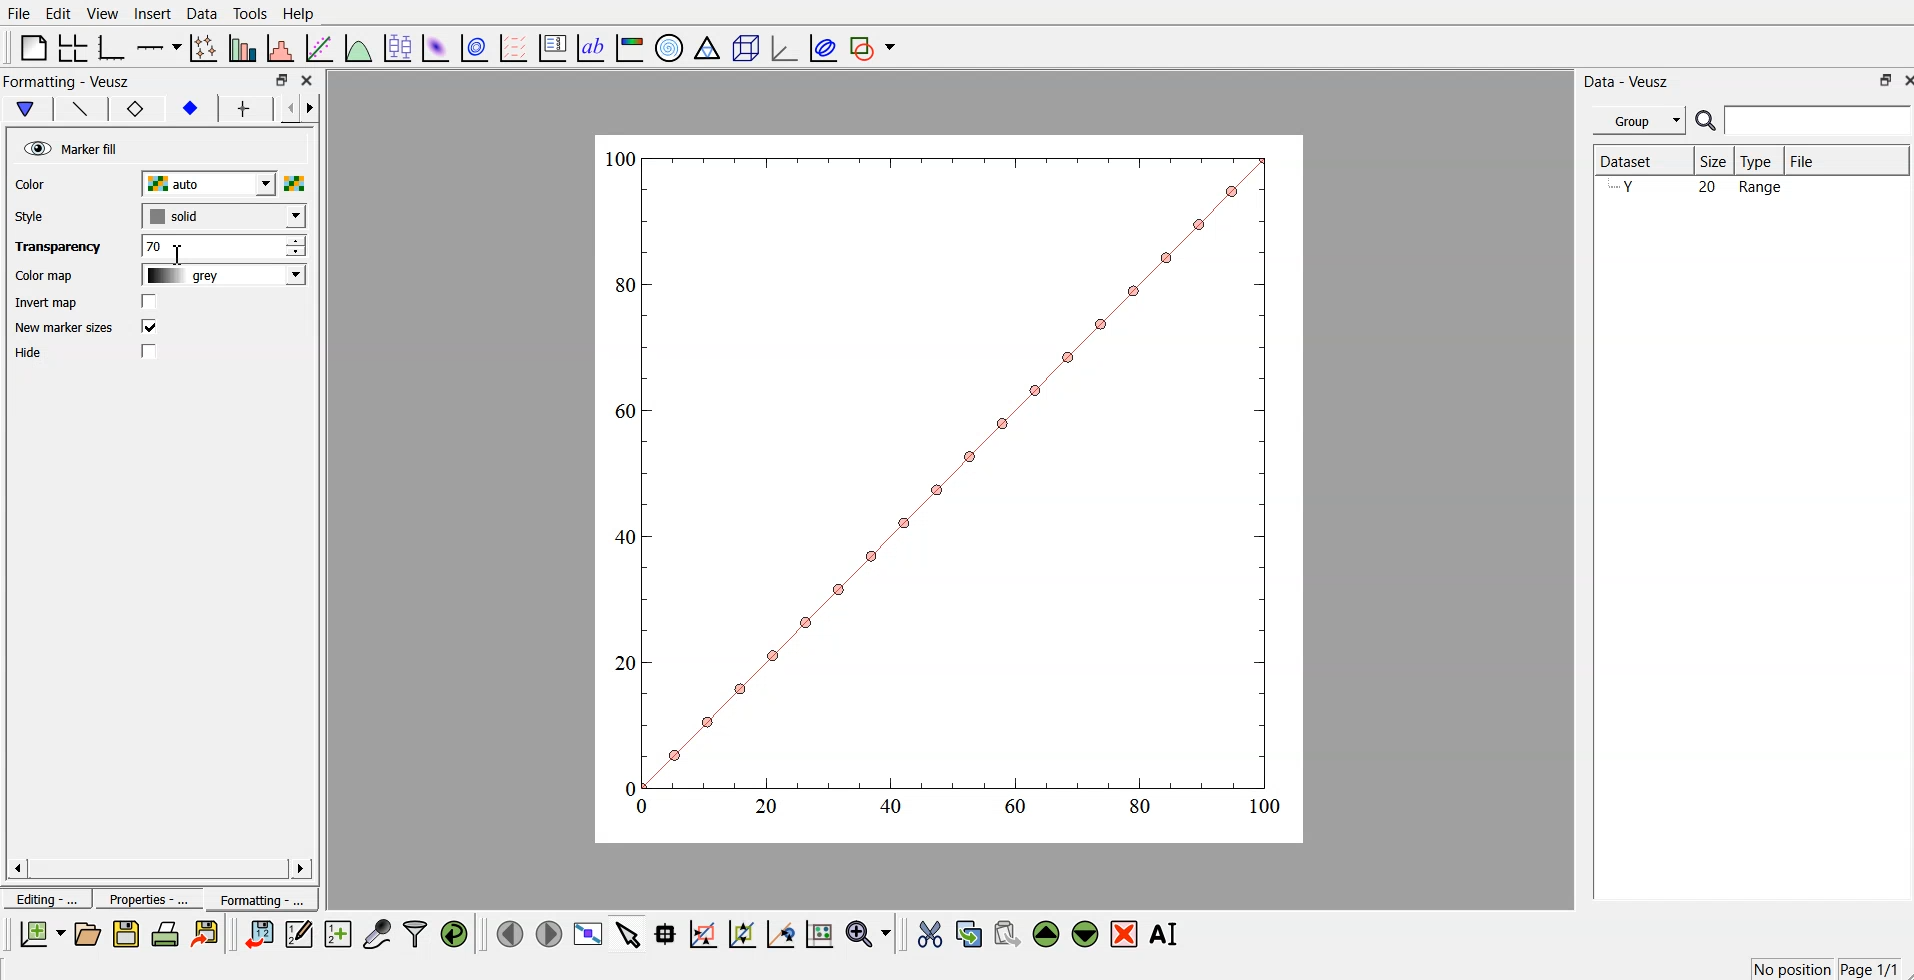  What do you see at coordinates (1048, 932) in the screenshot?
I see `move up` at bounding box center [1048, 932].